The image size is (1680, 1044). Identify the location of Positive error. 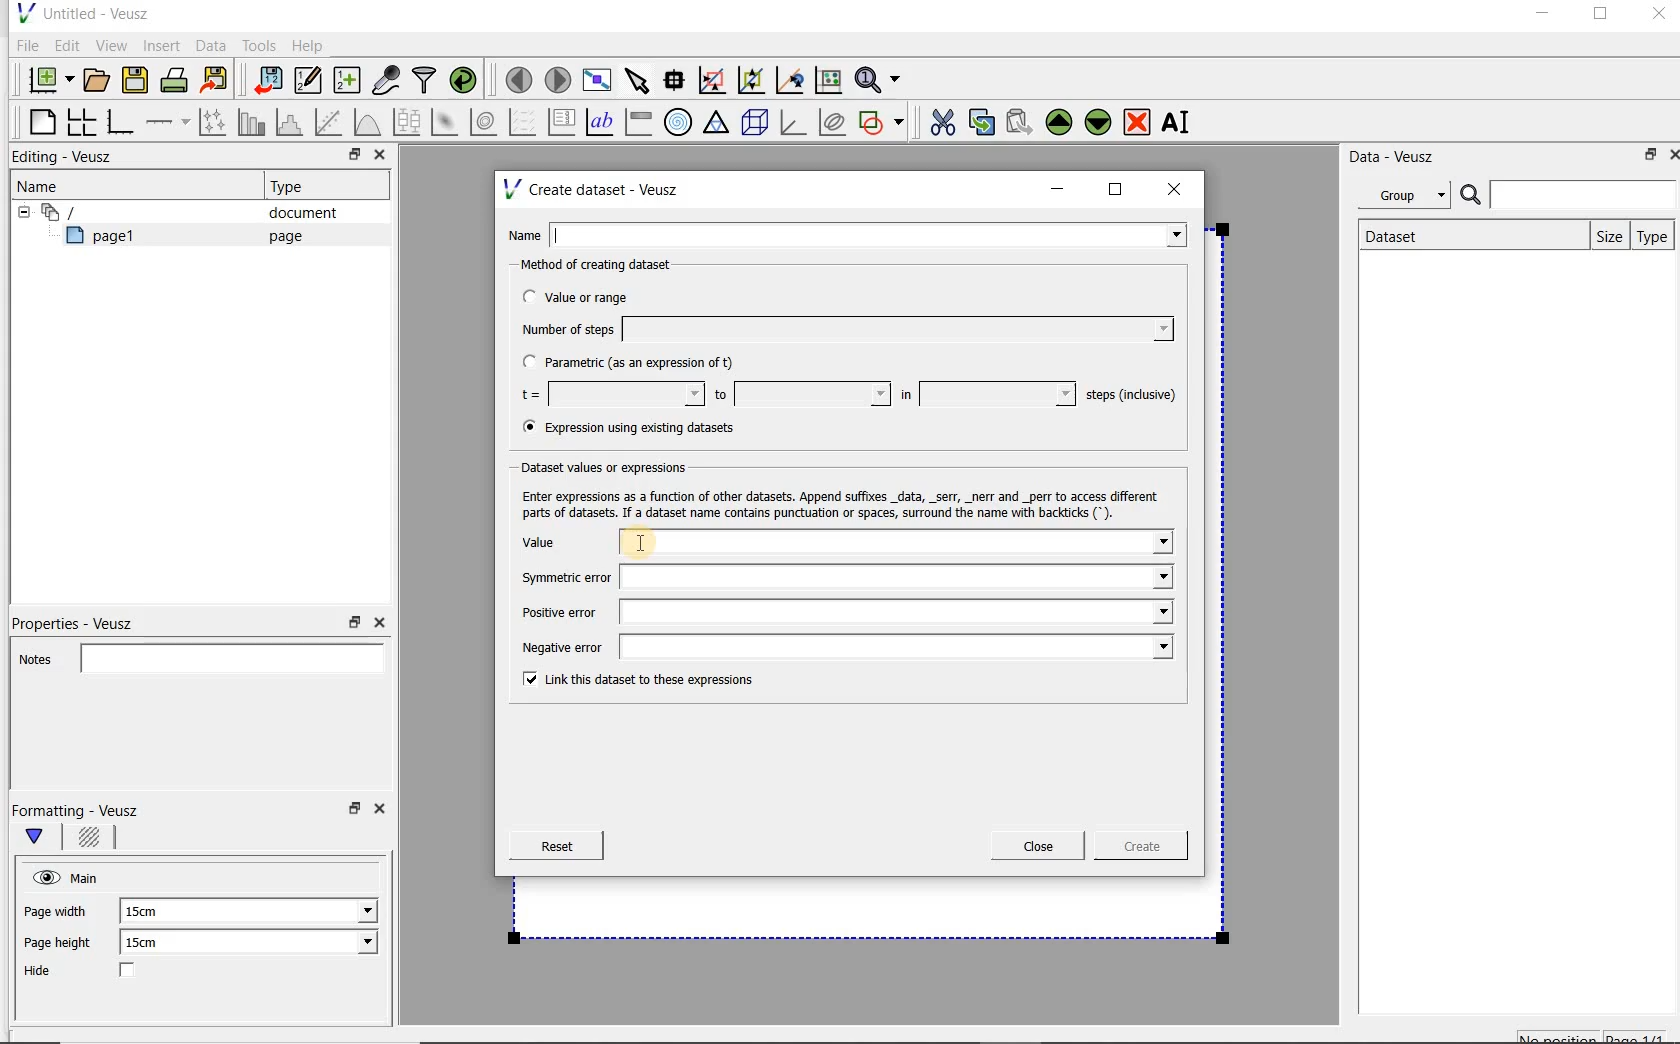
(839, 612).